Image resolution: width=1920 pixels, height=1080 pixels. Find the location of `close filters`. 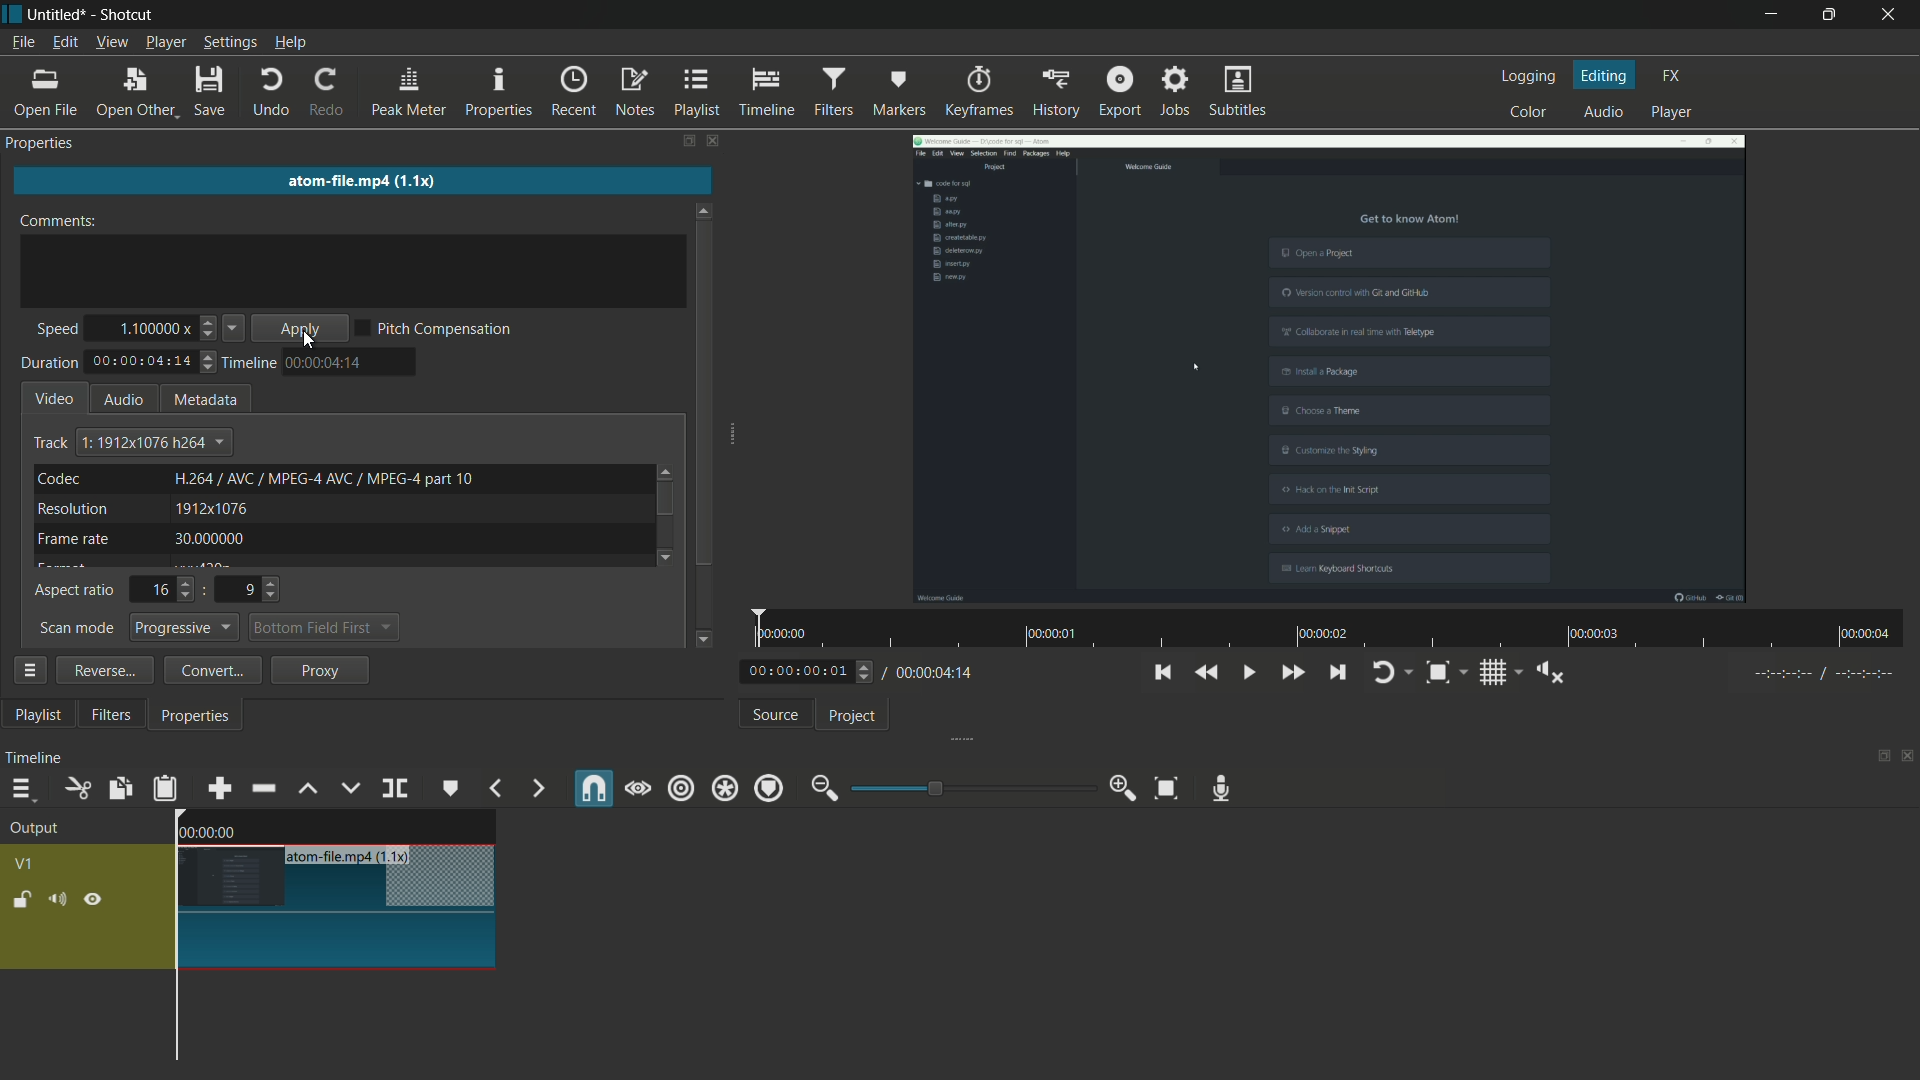

close filters is located at coordinates (716, 140).